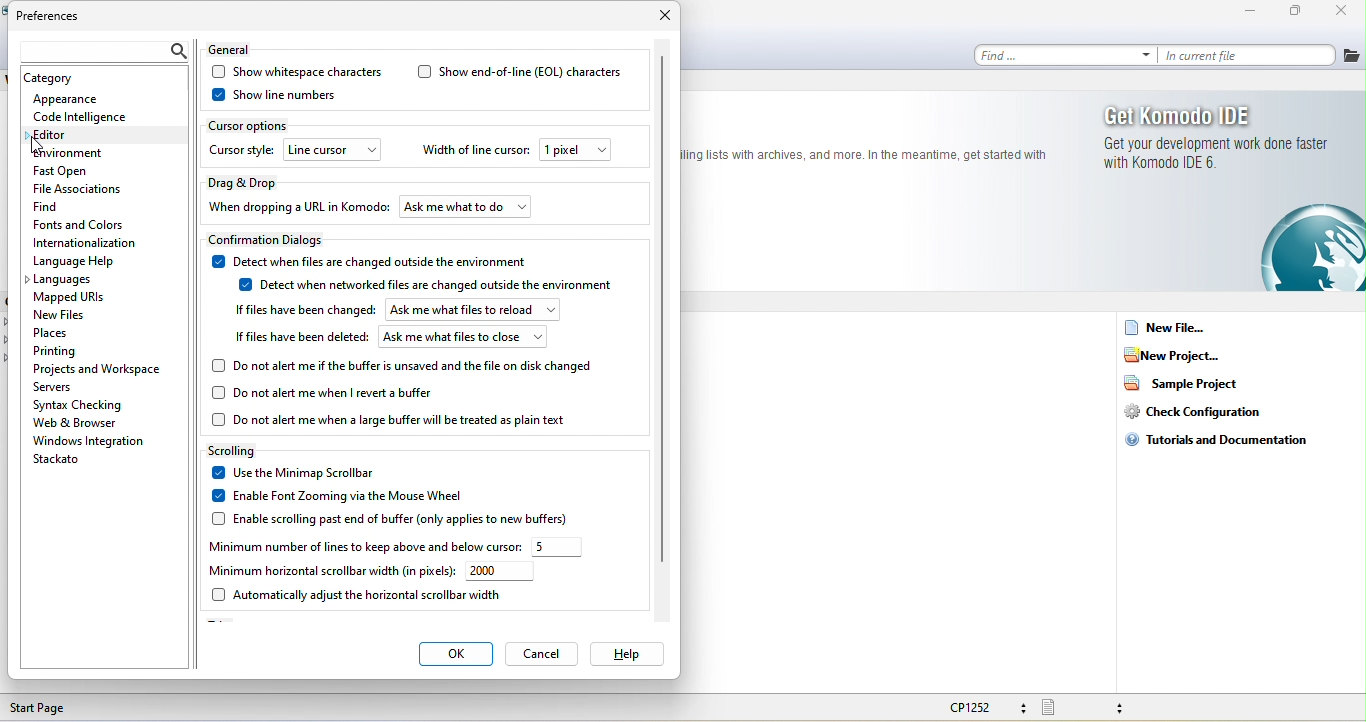  I want to click on help, so click(625, 653).